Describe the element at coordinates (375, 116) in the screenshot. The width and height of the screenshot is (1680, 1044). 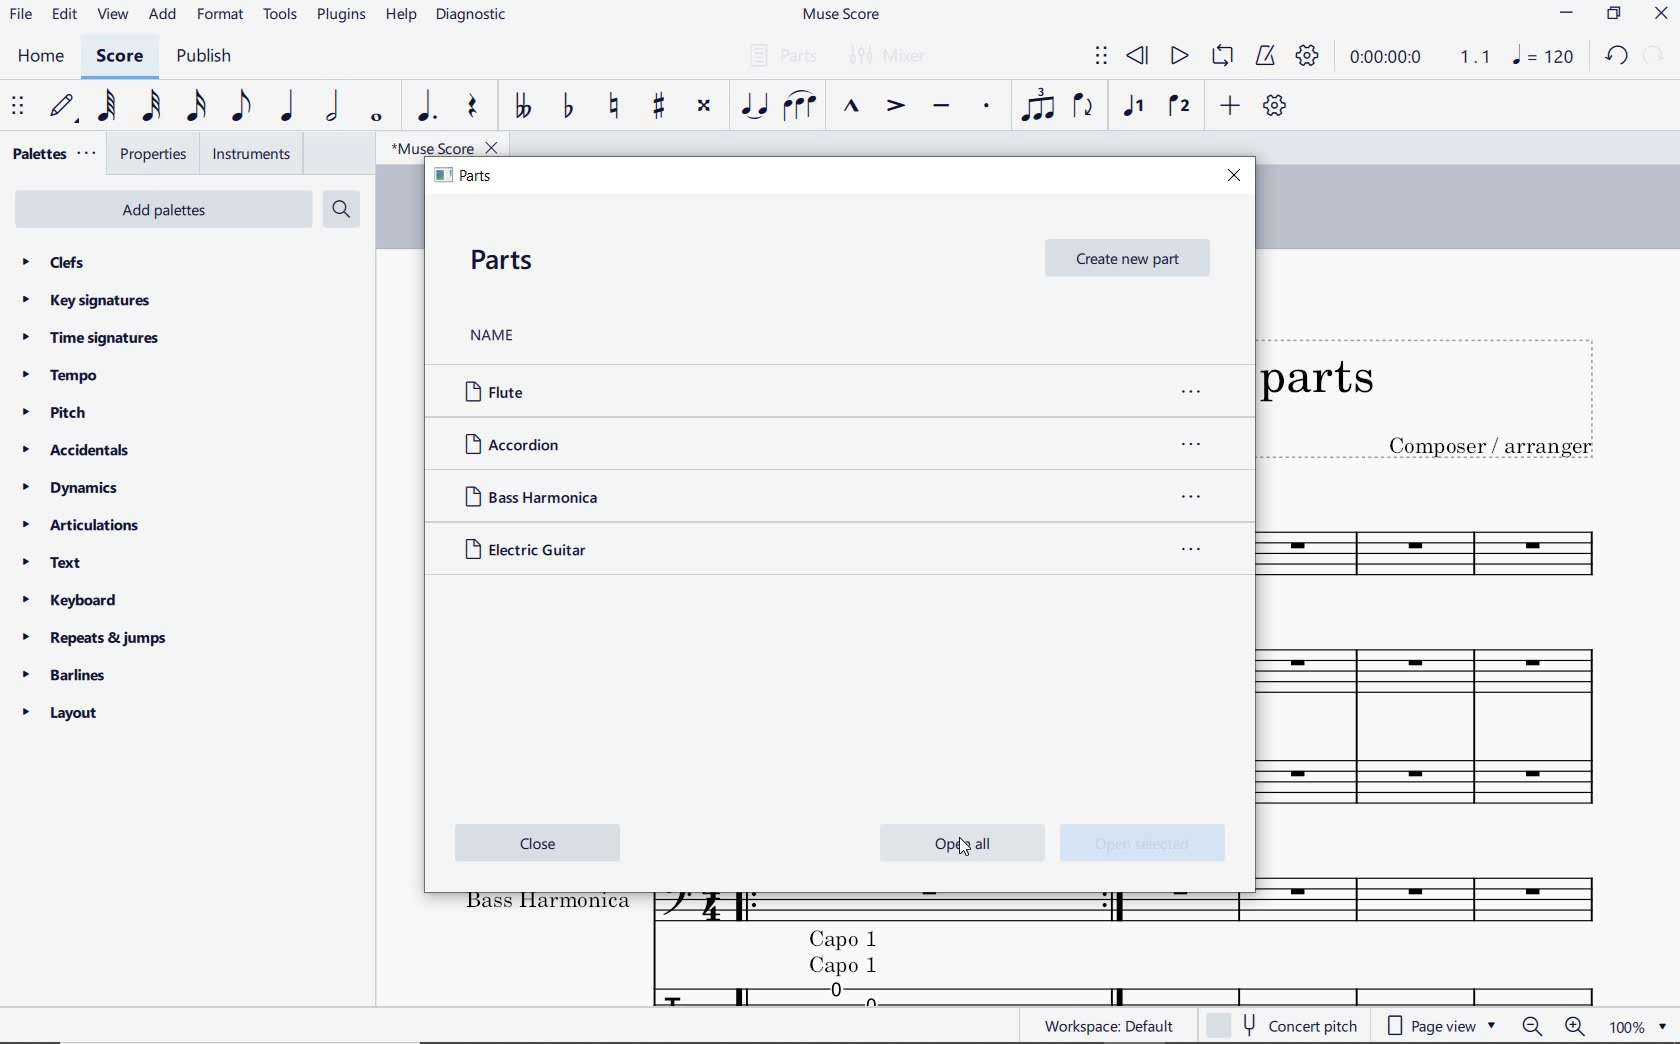
I see `whole note` at that location.